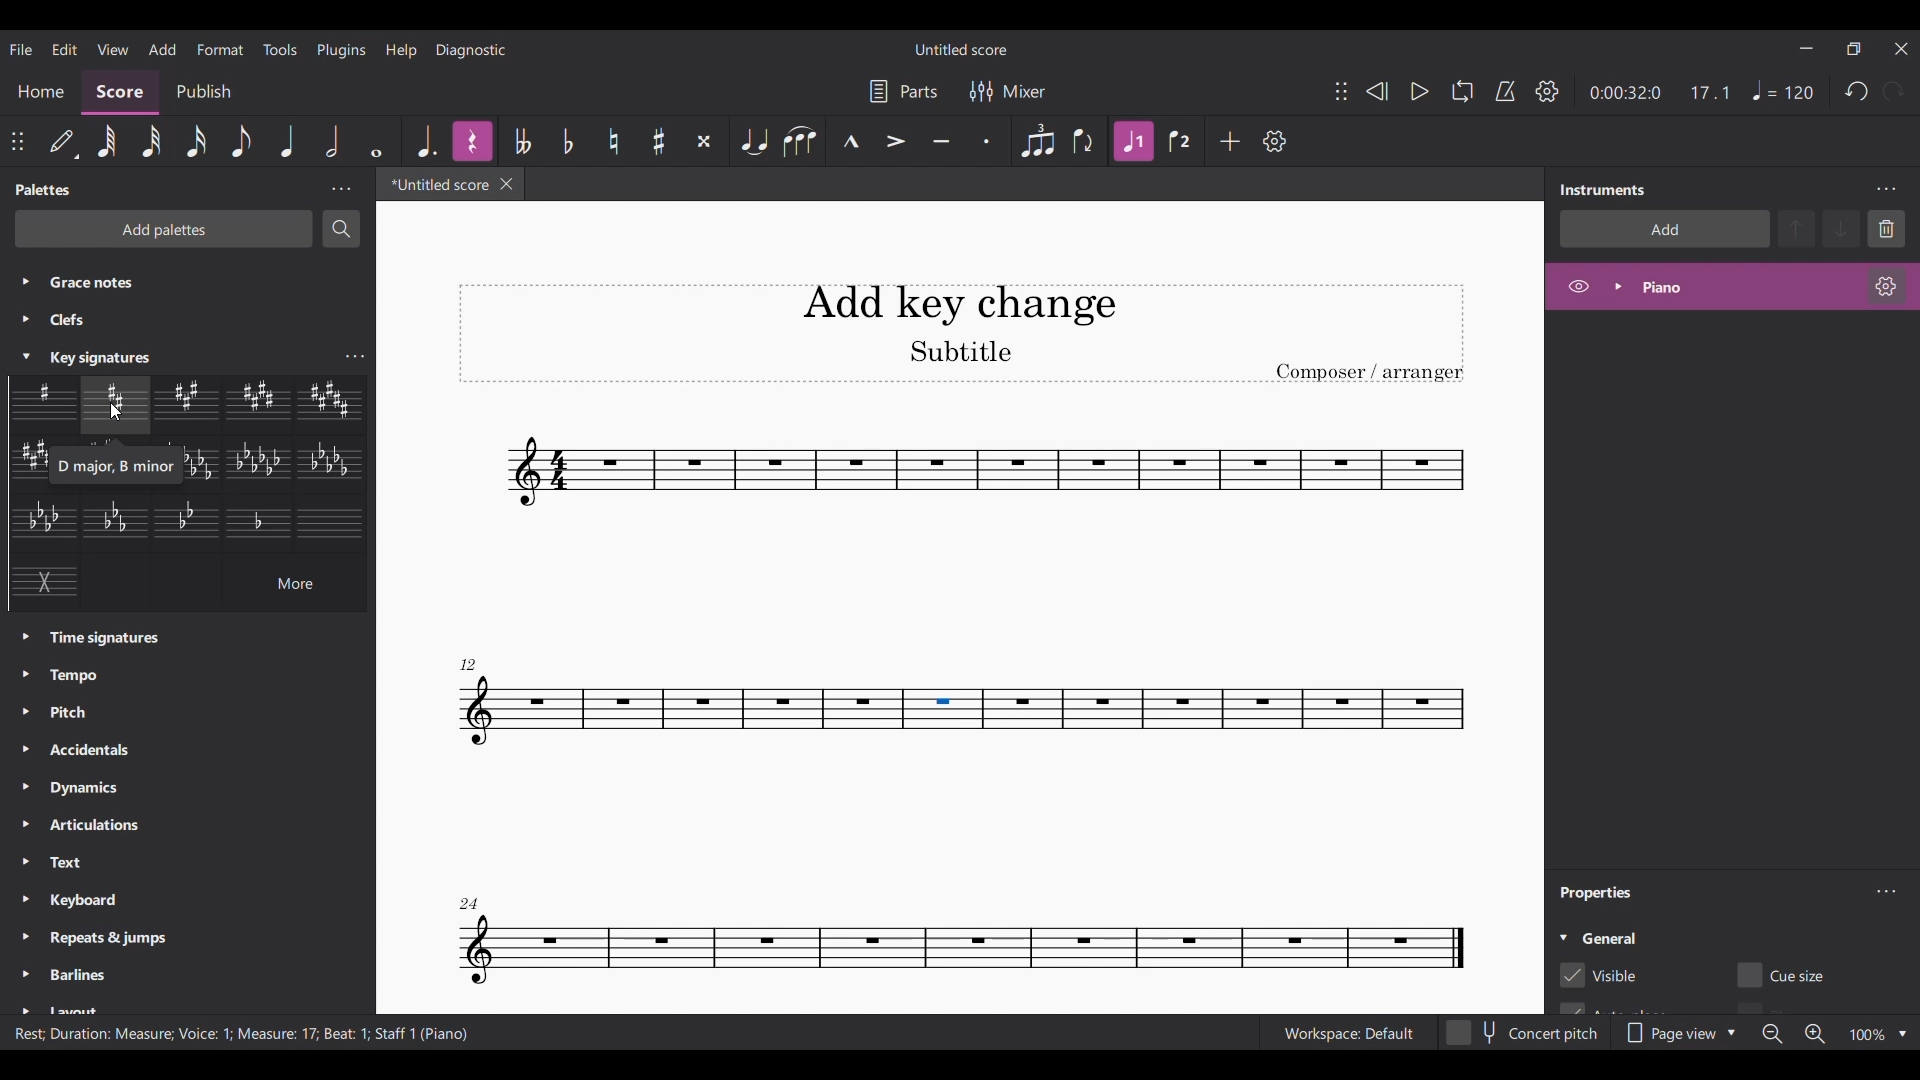  What do you see at coordinates (614, 141) in the screenshot?
I see `Toggle sharp` at bounding box center [614, 141].